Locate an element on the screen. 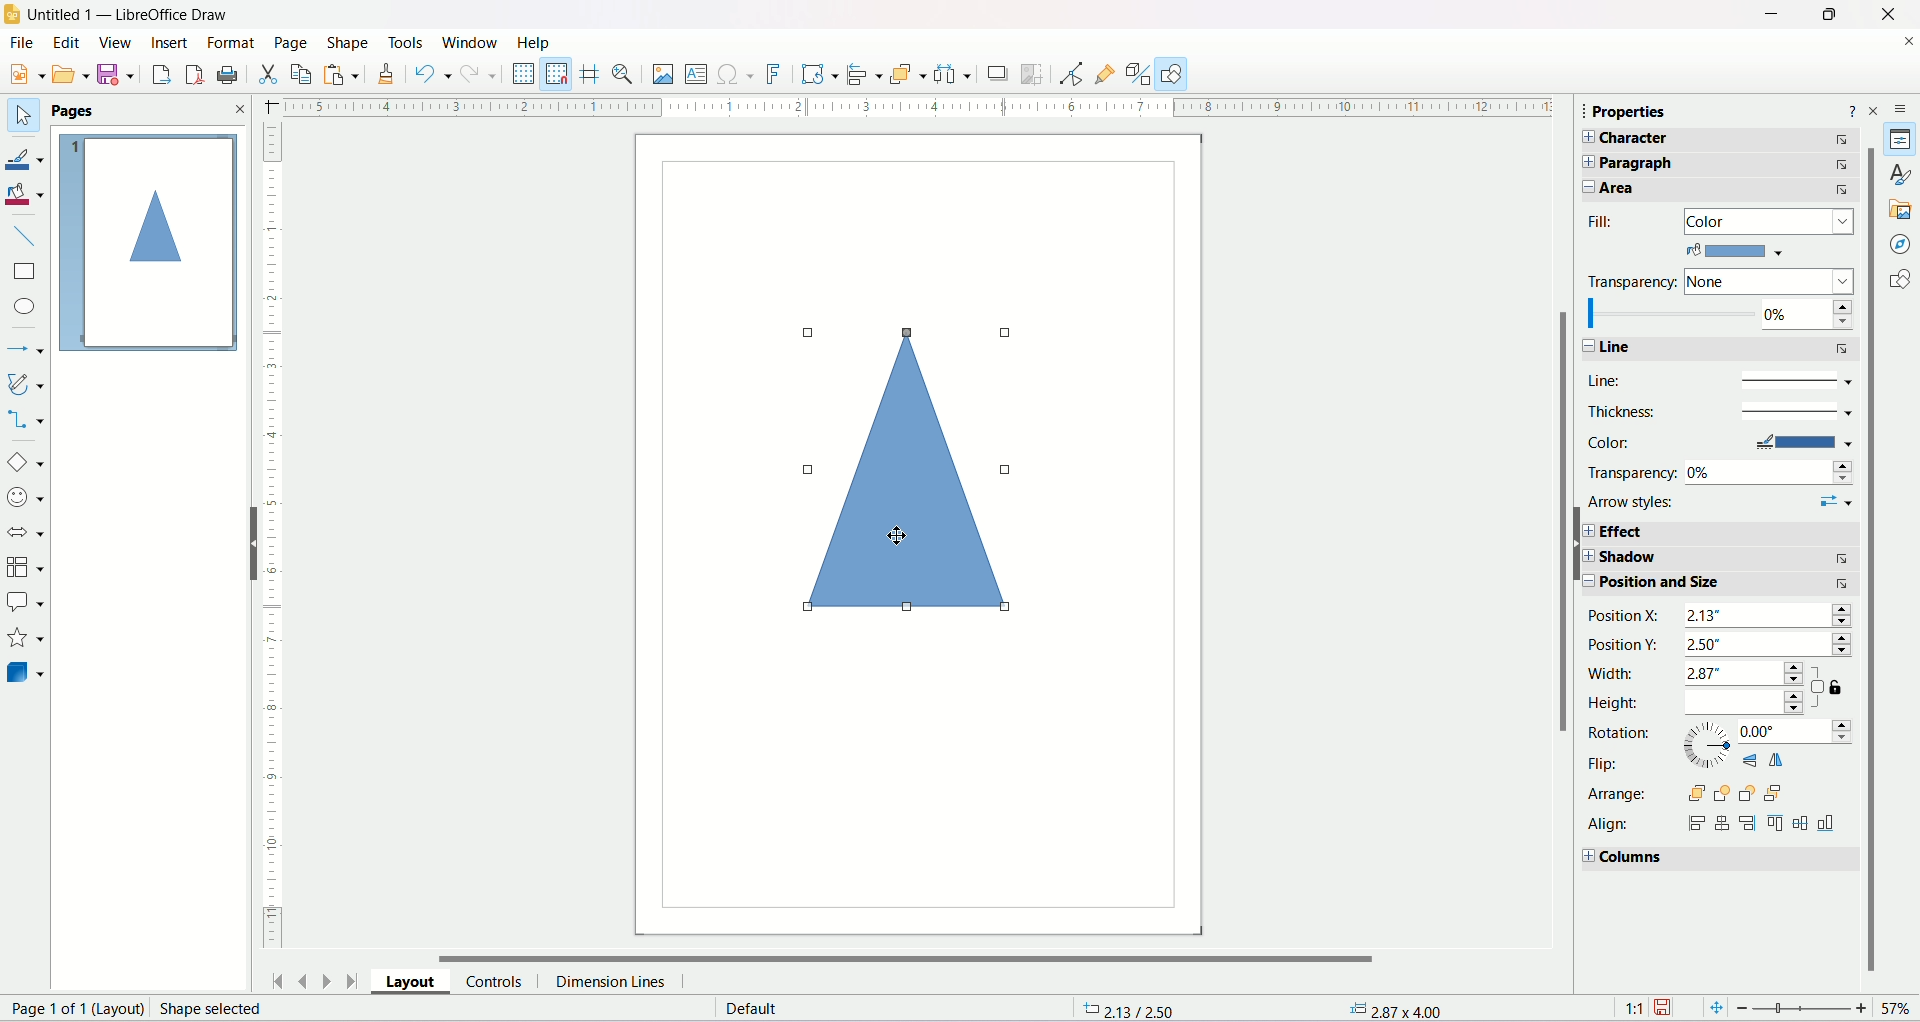  character is located at coordinates (1714, 141).